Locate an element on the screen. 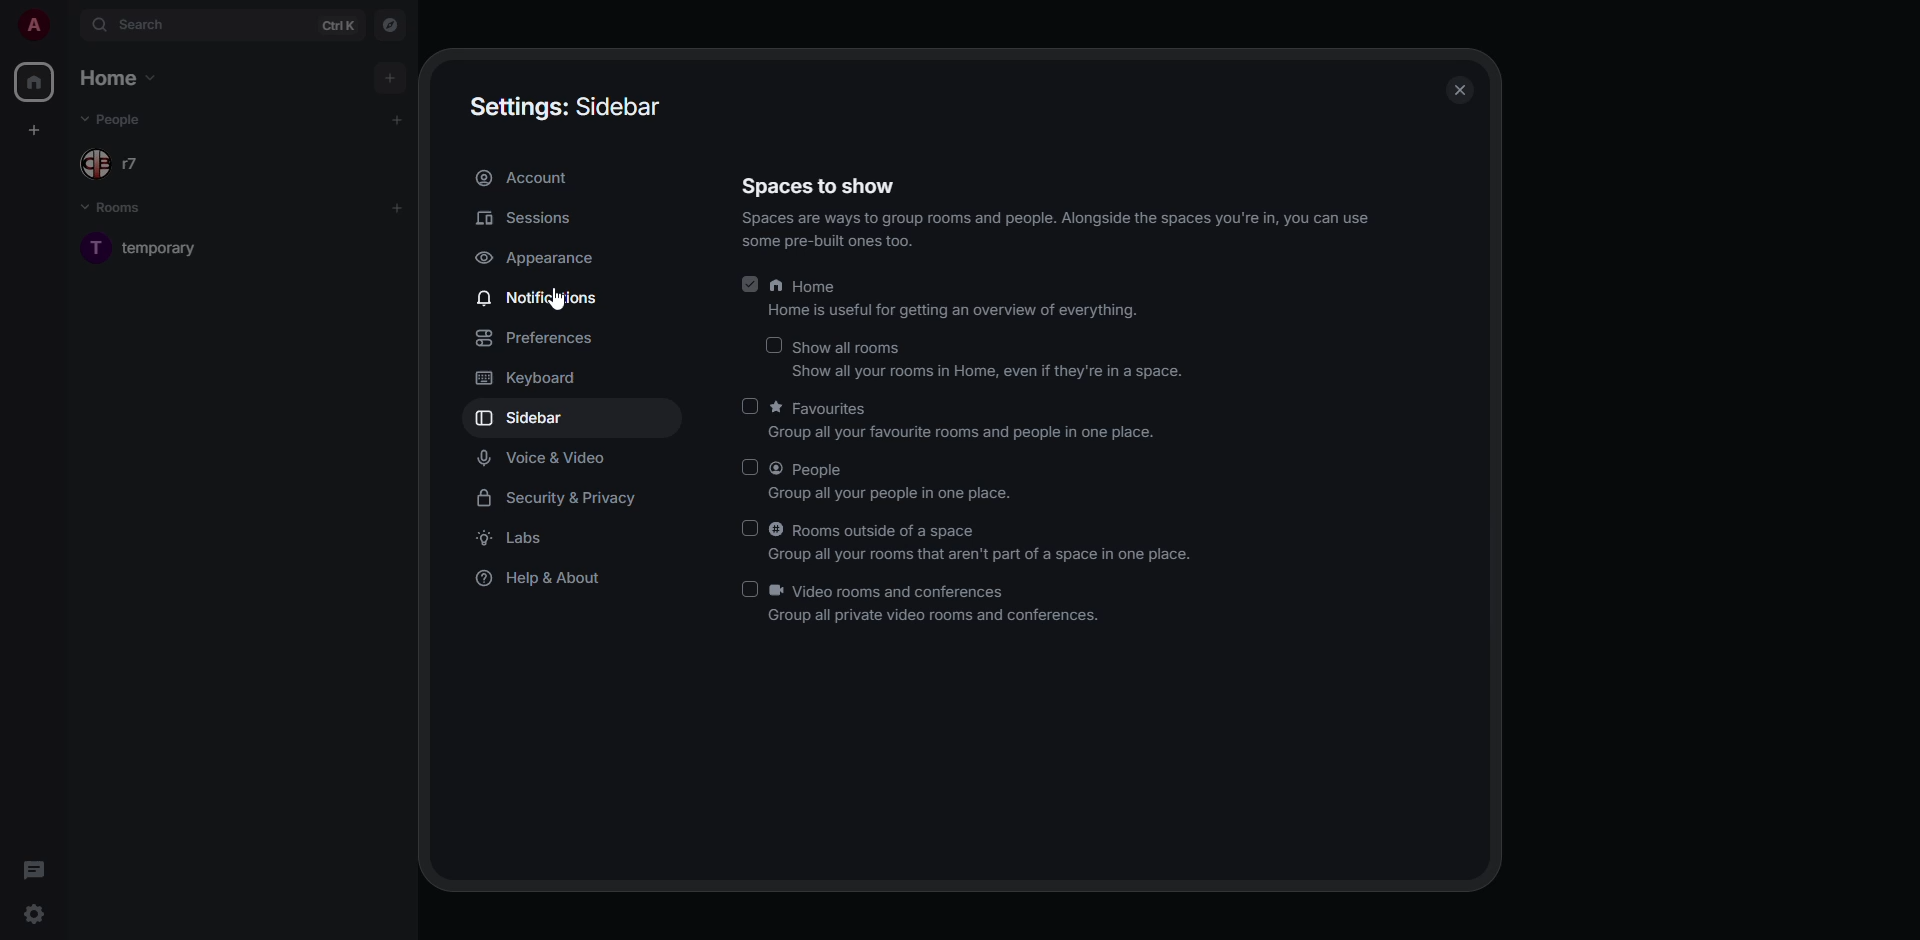  home is located at coordinates (960, 299).